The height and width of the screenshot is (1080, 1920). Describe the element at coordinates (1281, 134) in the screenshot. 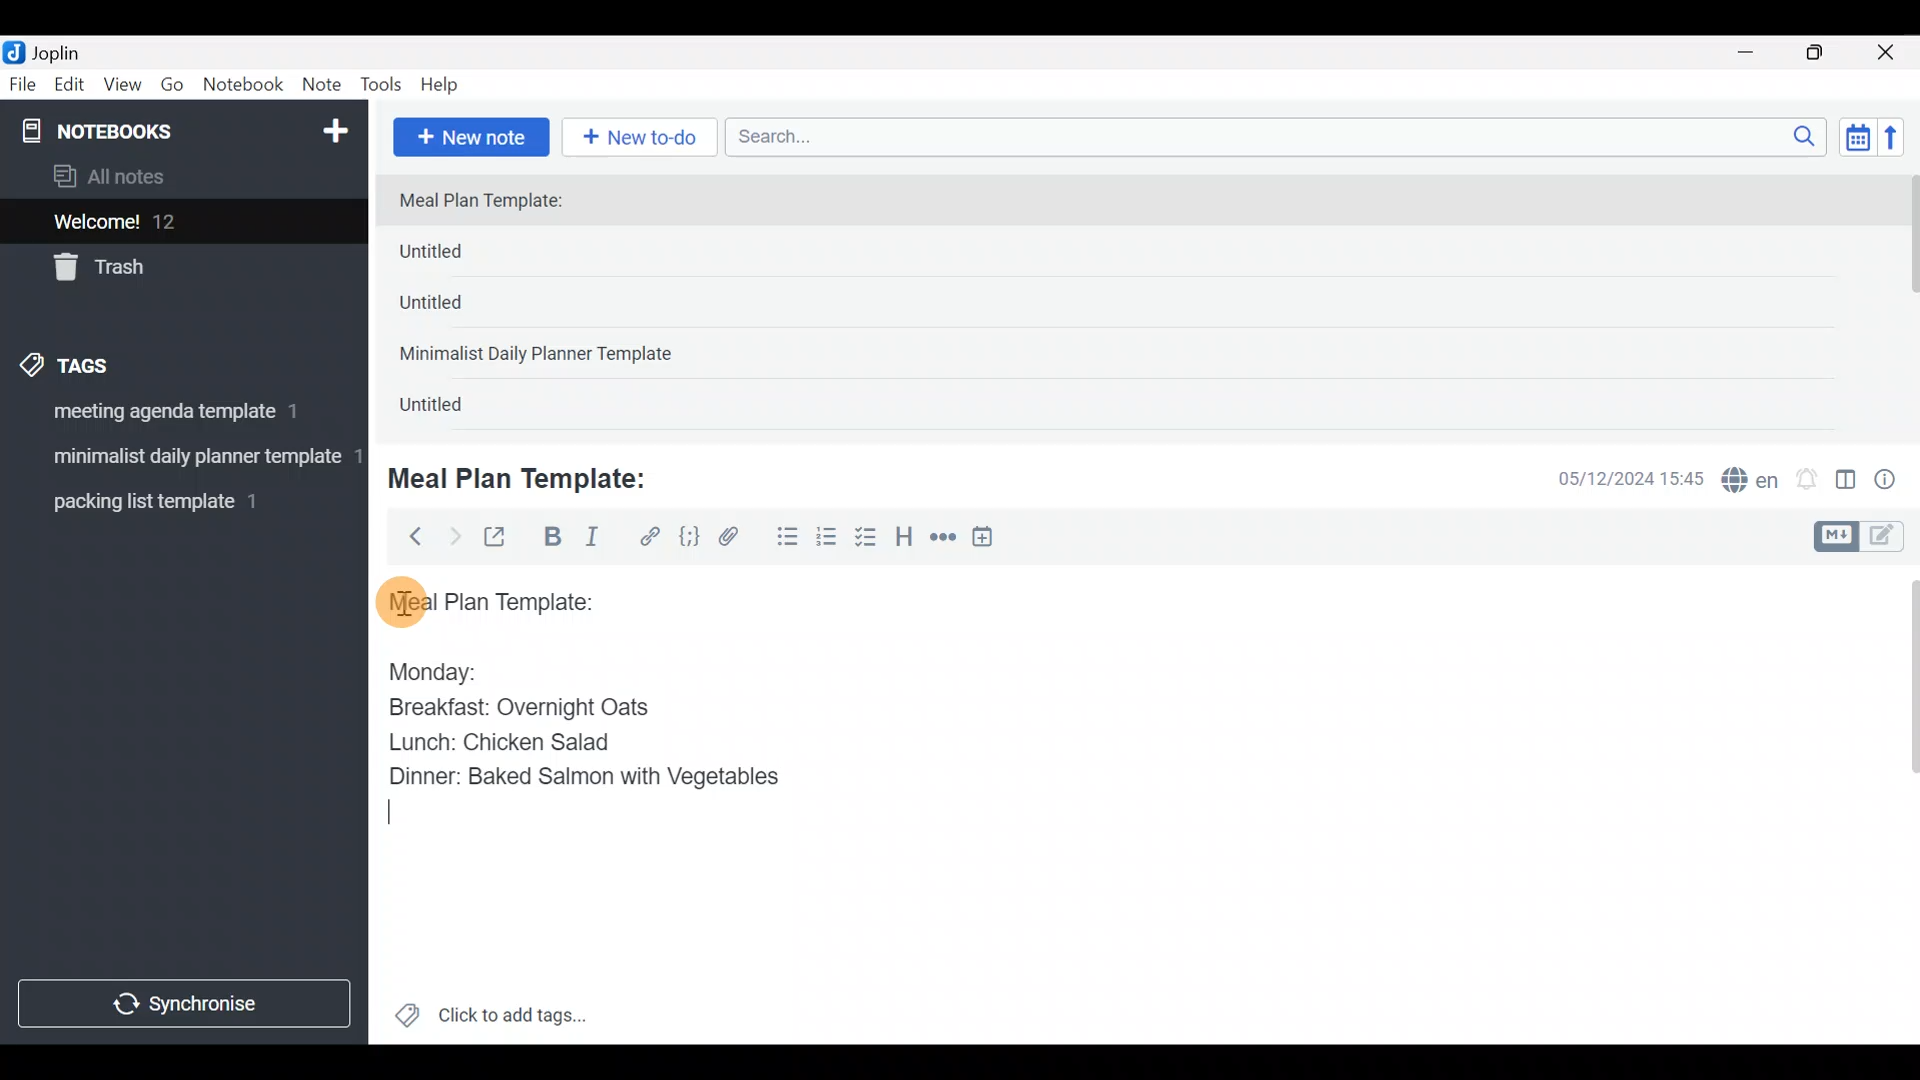

I see `Search bar` at that location.